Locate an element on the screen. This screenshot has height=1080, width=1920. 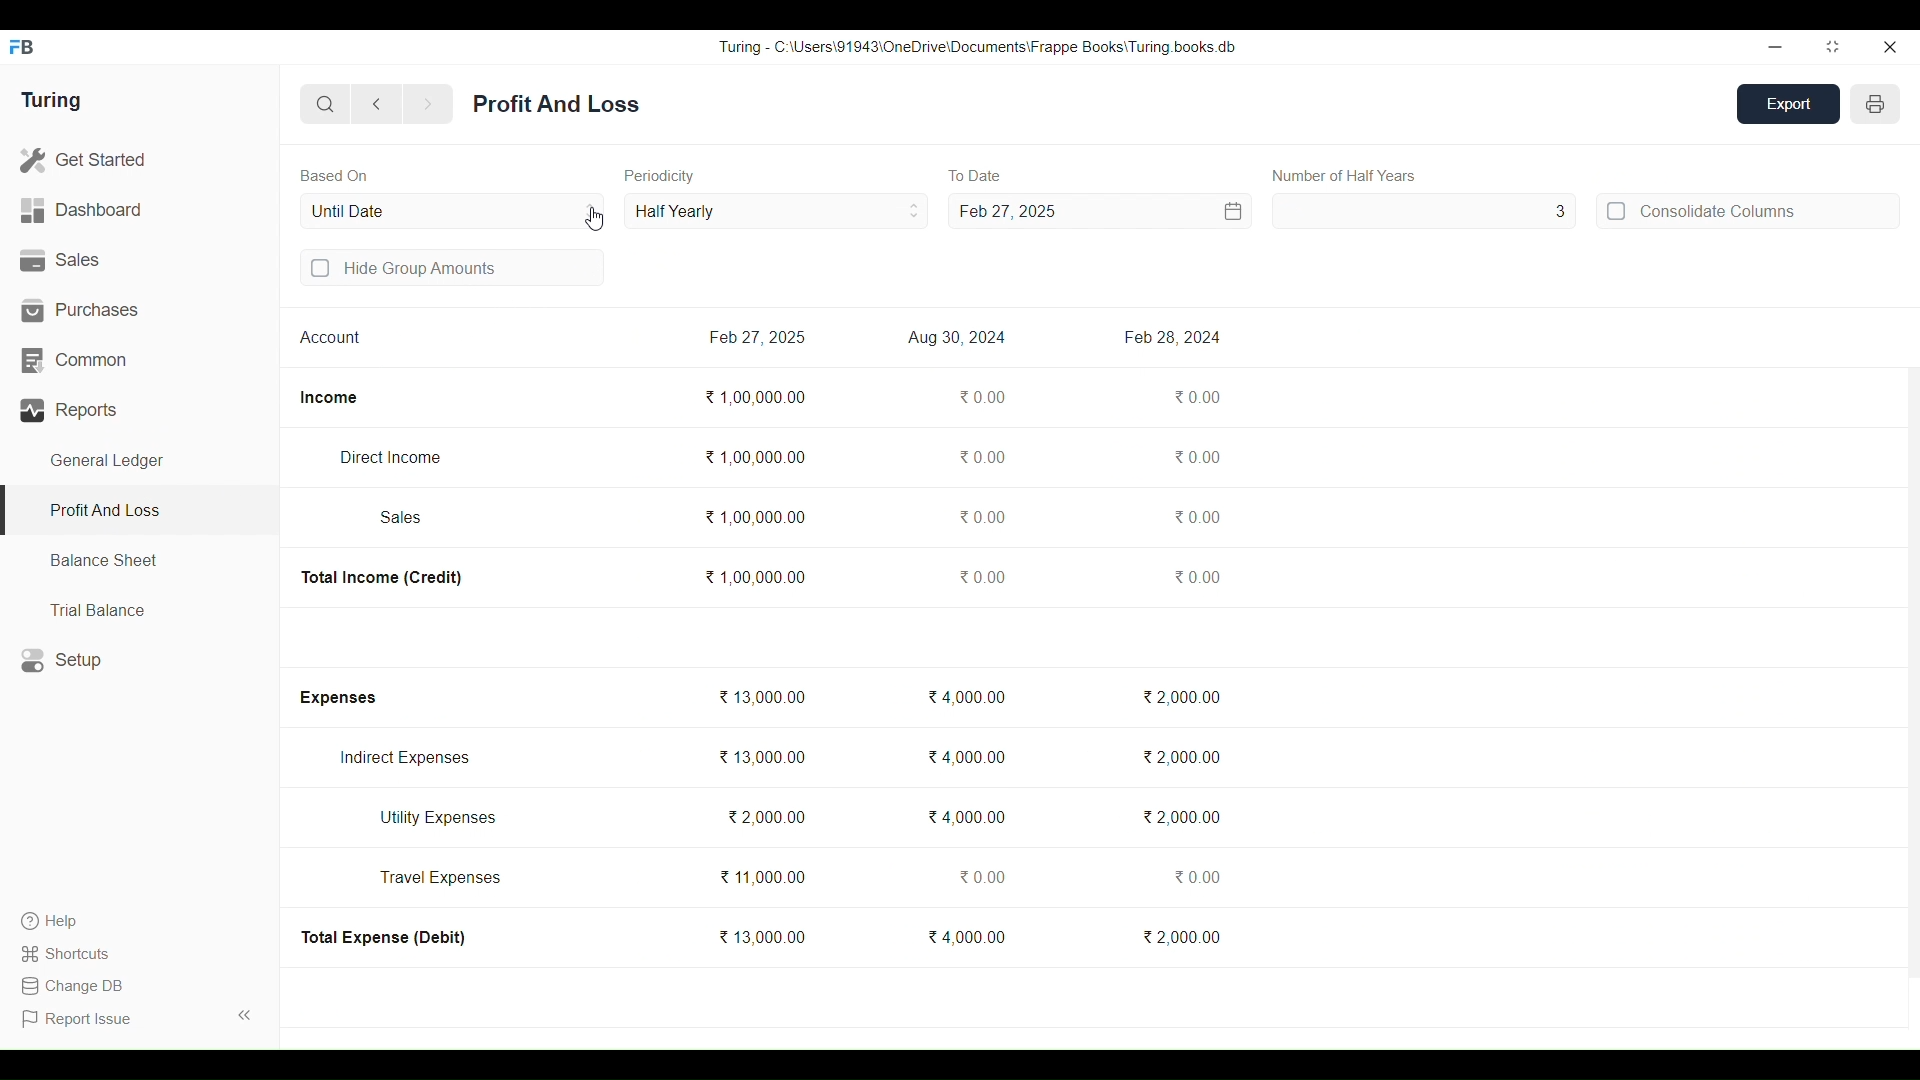
13,000.00 is located at coordinates (761, 936).